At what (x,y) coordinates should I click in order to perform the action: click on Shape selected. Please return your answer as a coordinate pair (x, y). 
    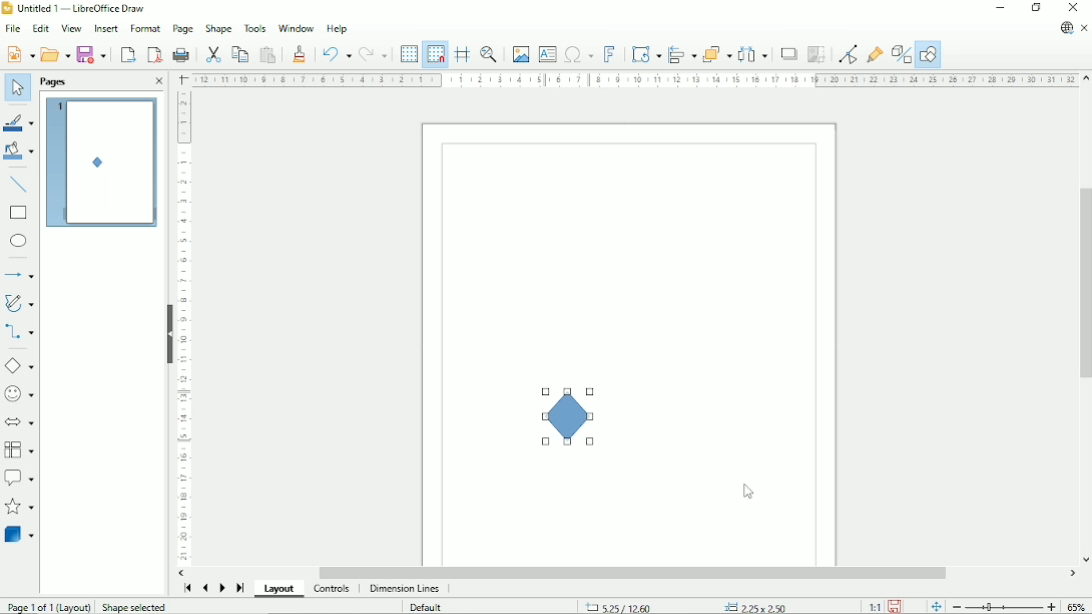
    Looking at the image, I should click on (136, 607).